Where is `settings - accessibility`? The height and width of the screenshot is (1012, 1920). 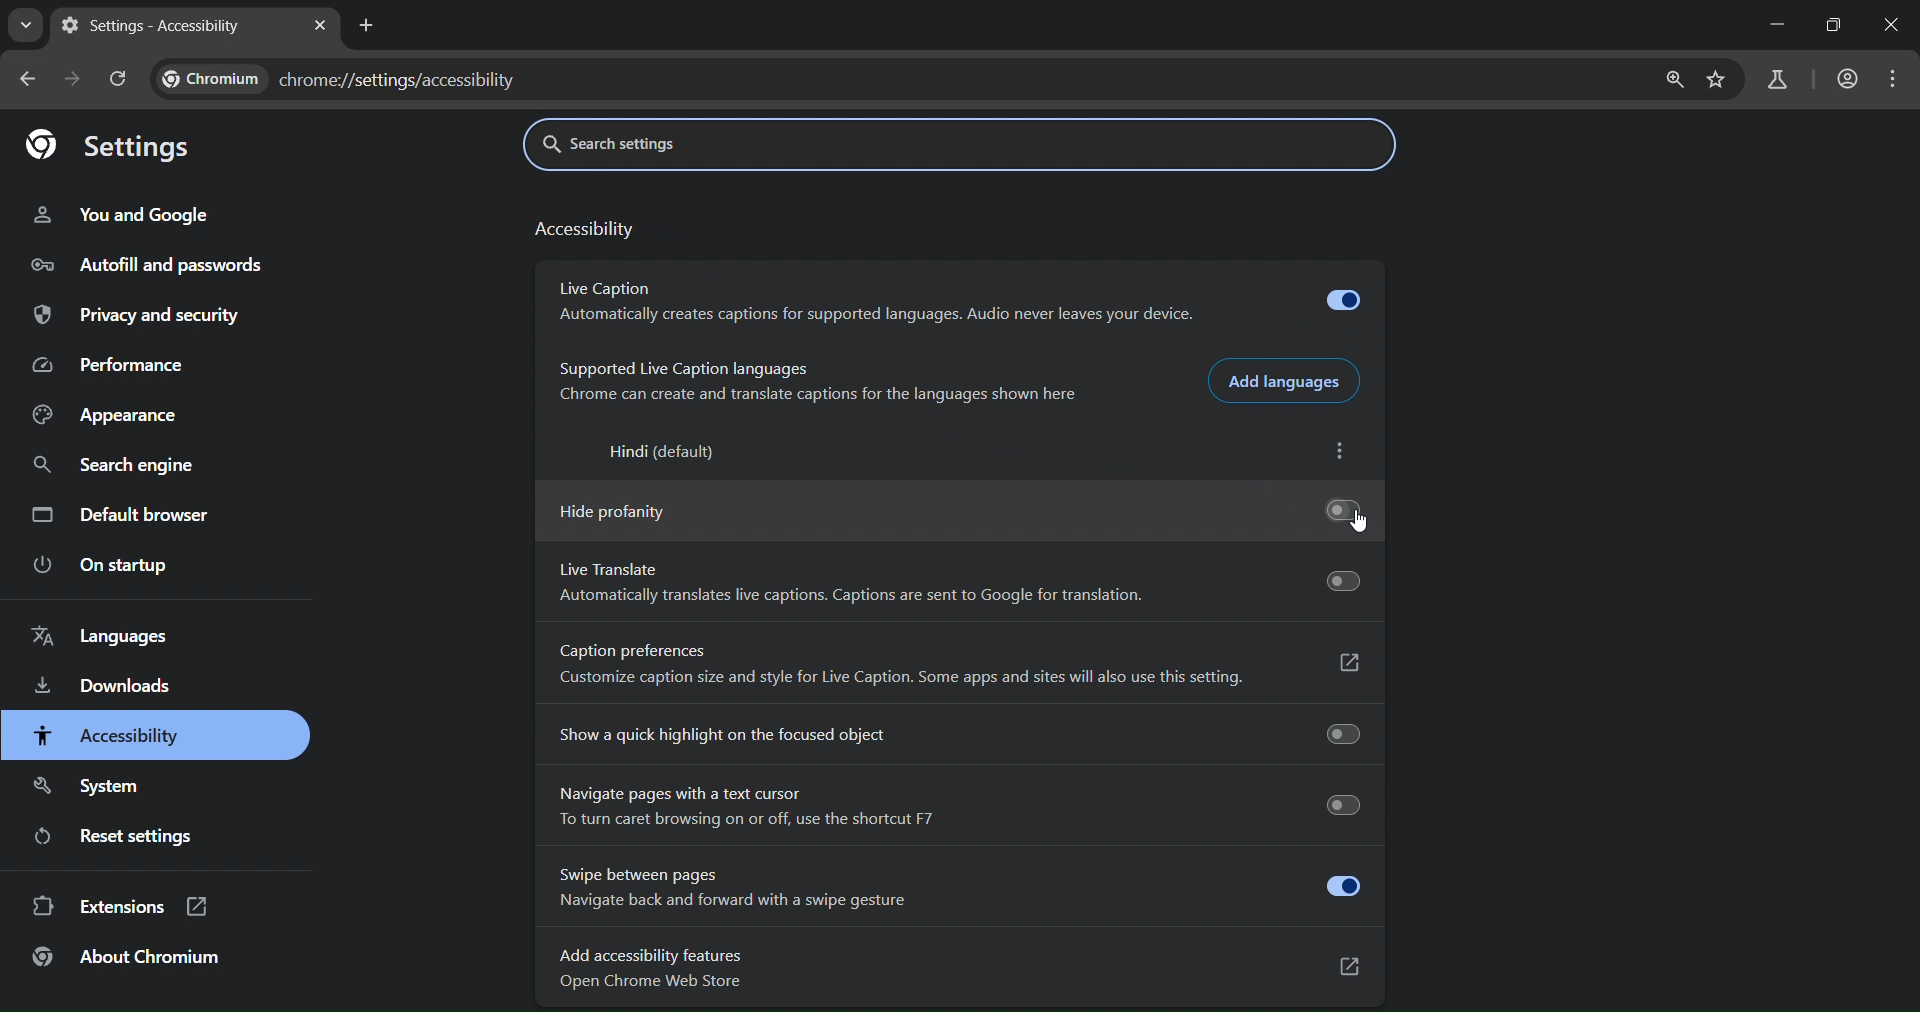
settings - accessibility is located at coordinates (163, 29).